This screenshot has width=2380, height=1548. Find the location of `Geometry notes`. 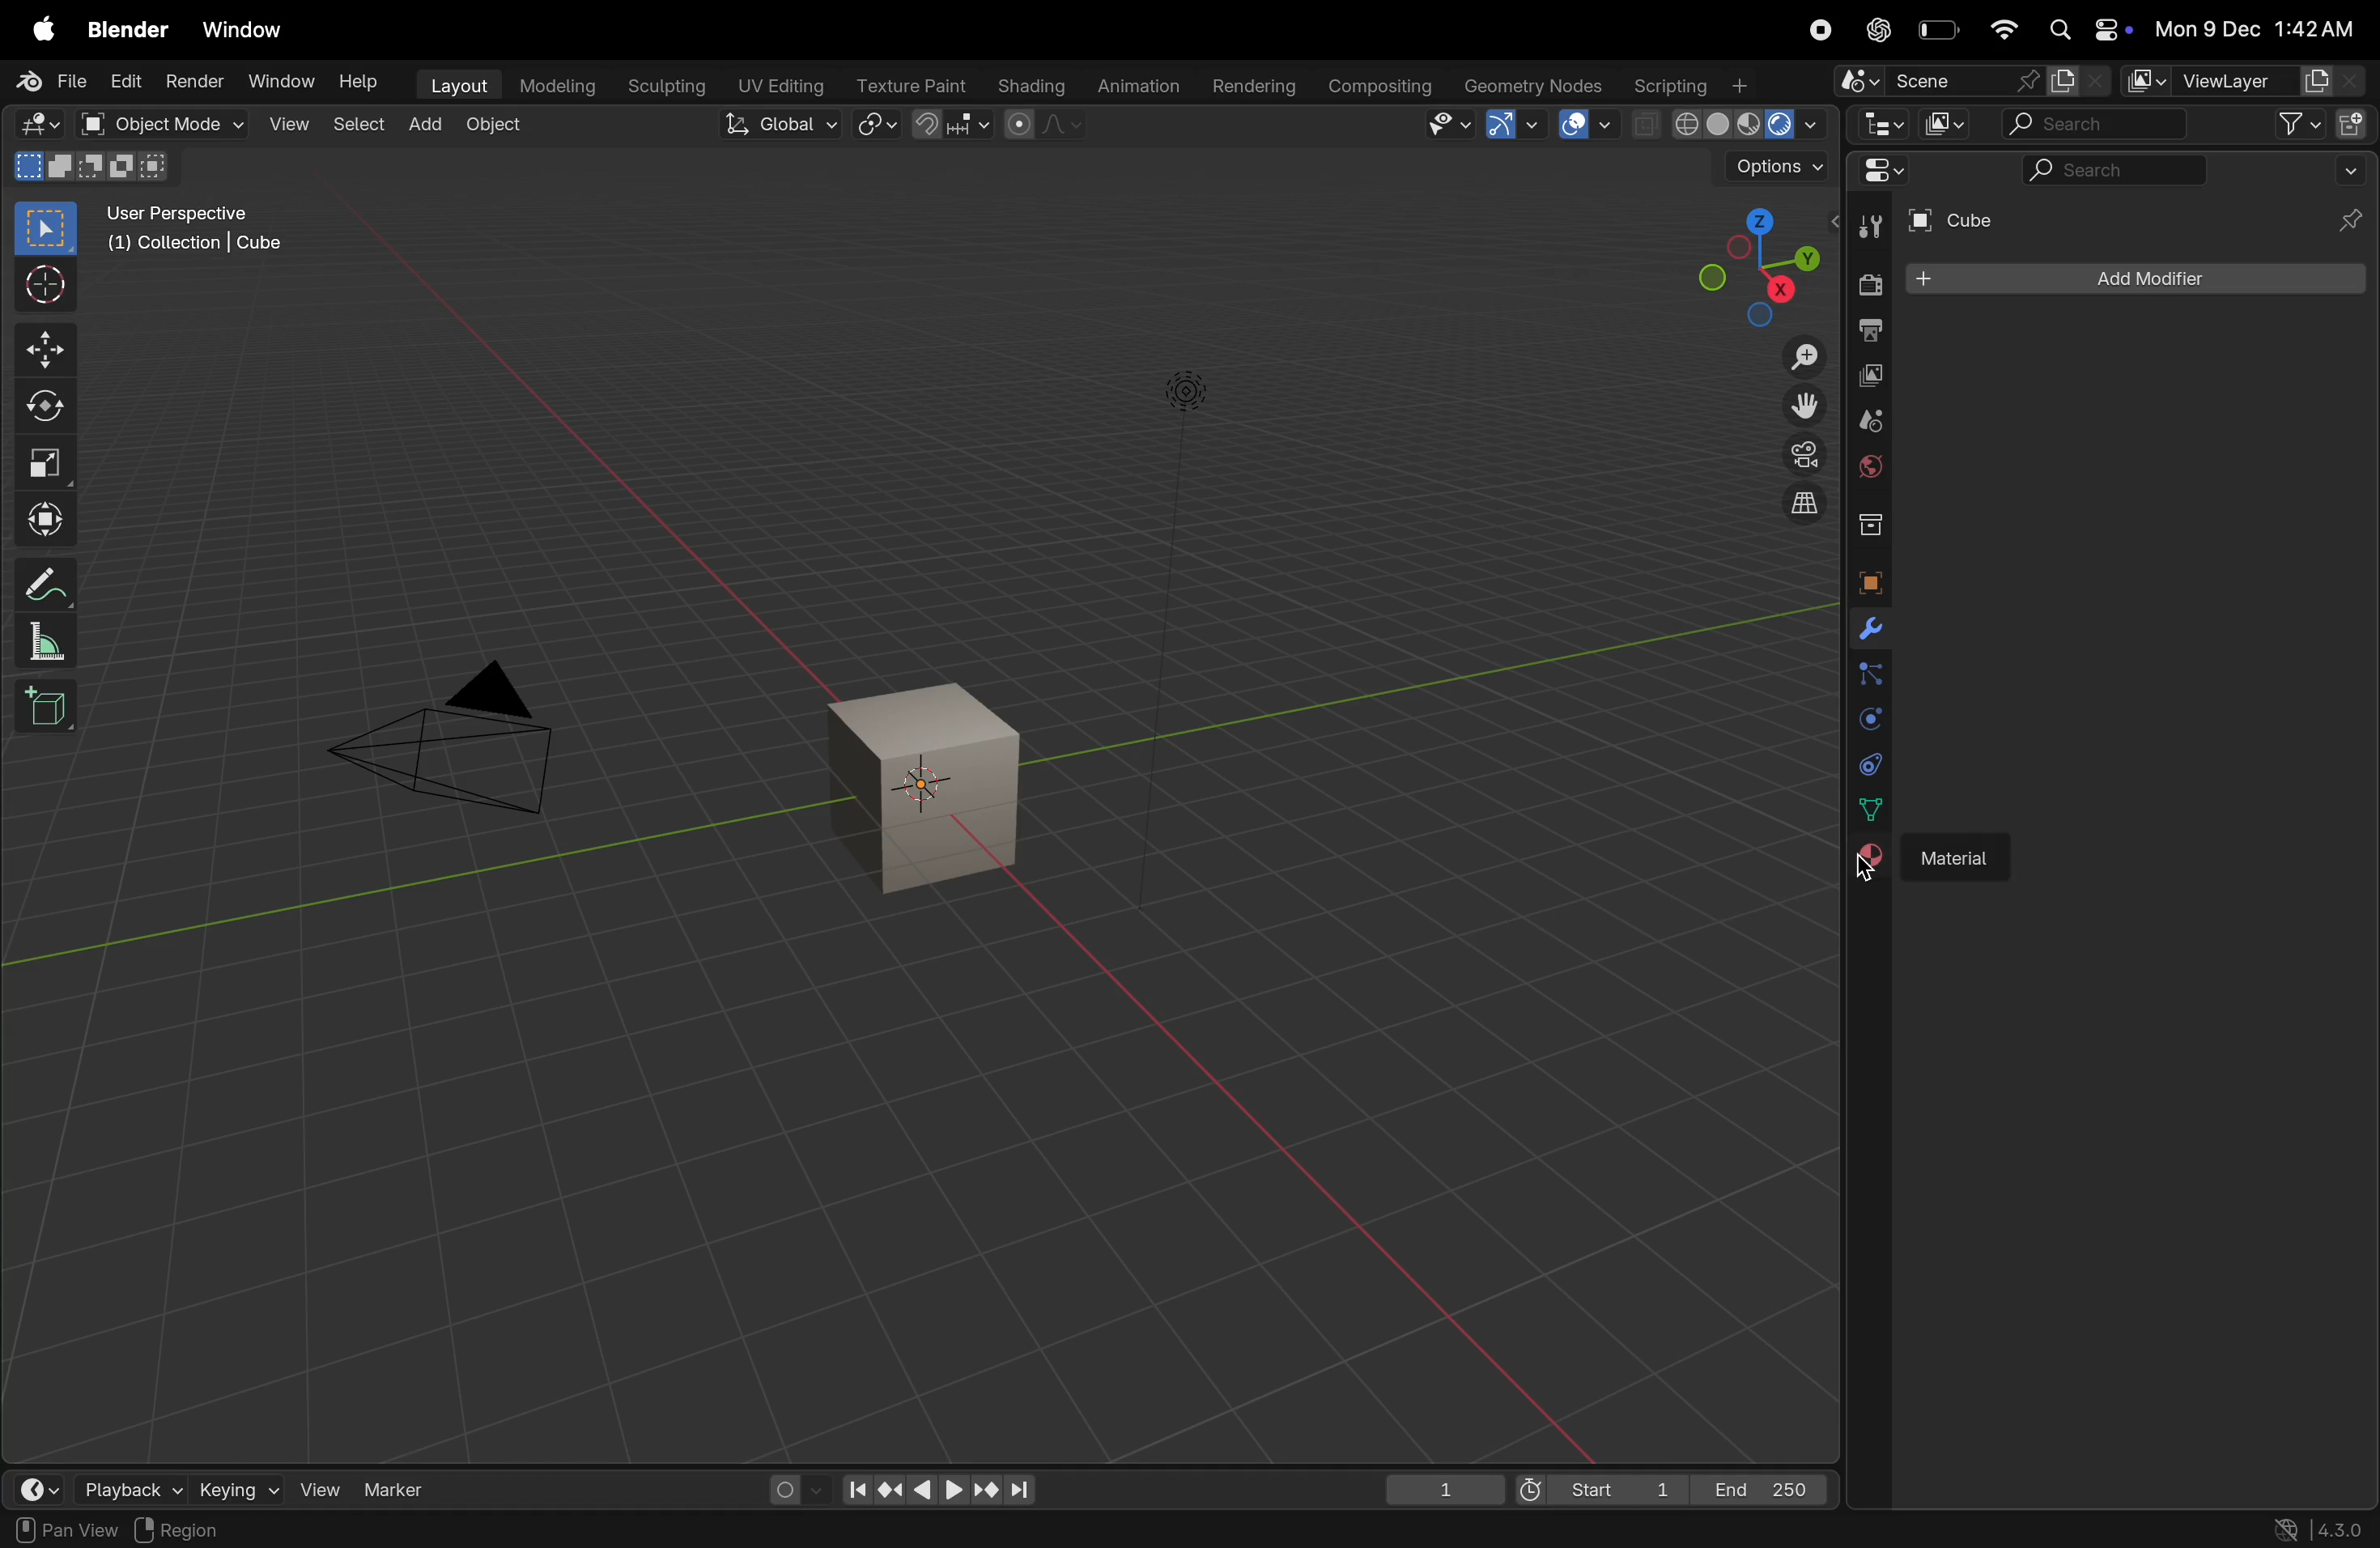

Geometry notes is located at coordinates (1534, 84).